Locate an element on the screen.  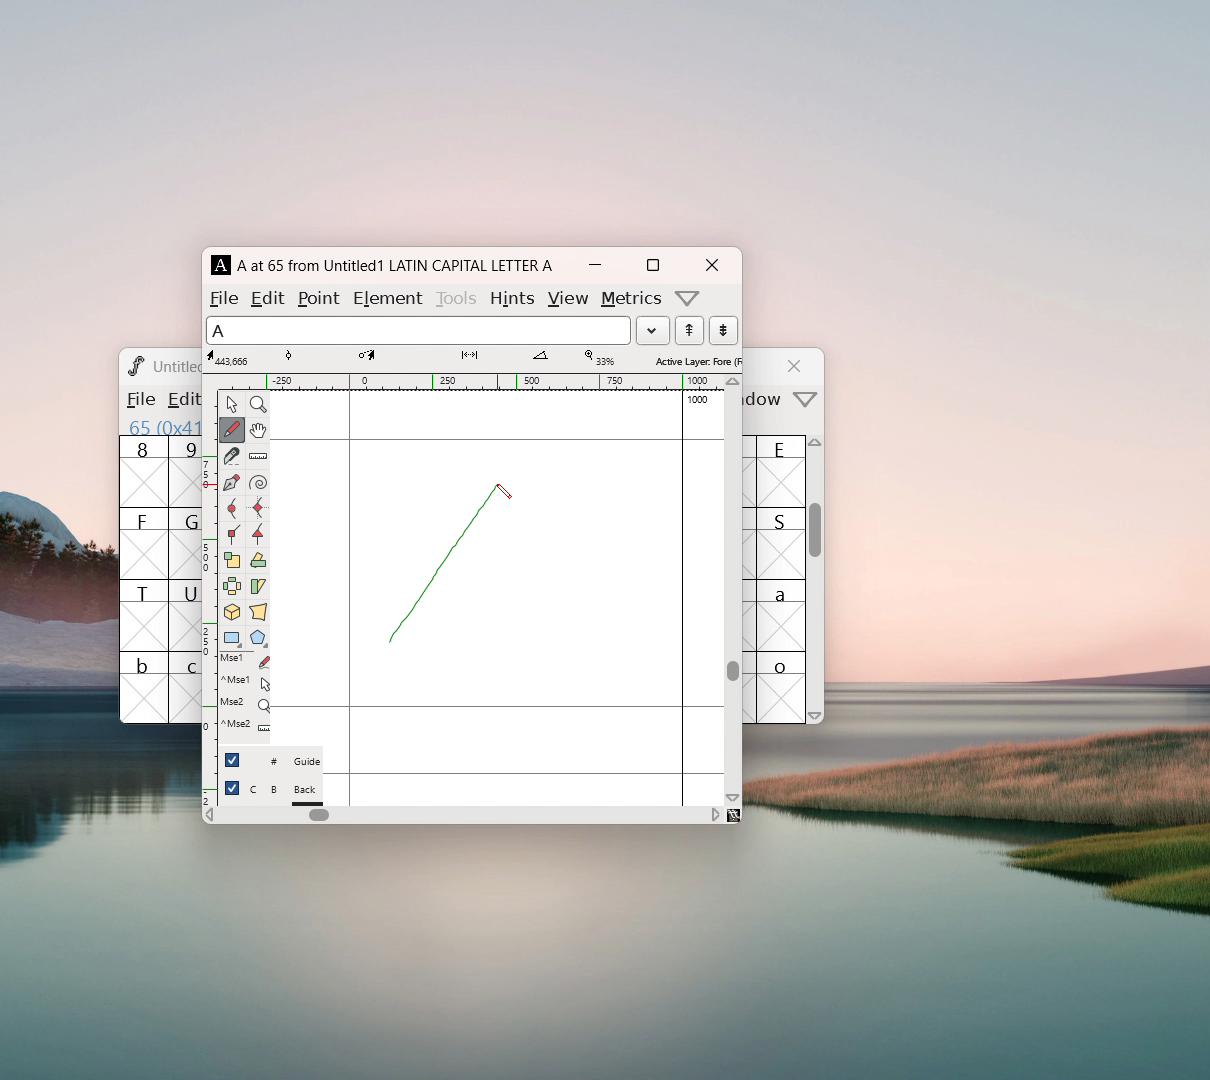
C B Back is located at coordinates (285, 792).